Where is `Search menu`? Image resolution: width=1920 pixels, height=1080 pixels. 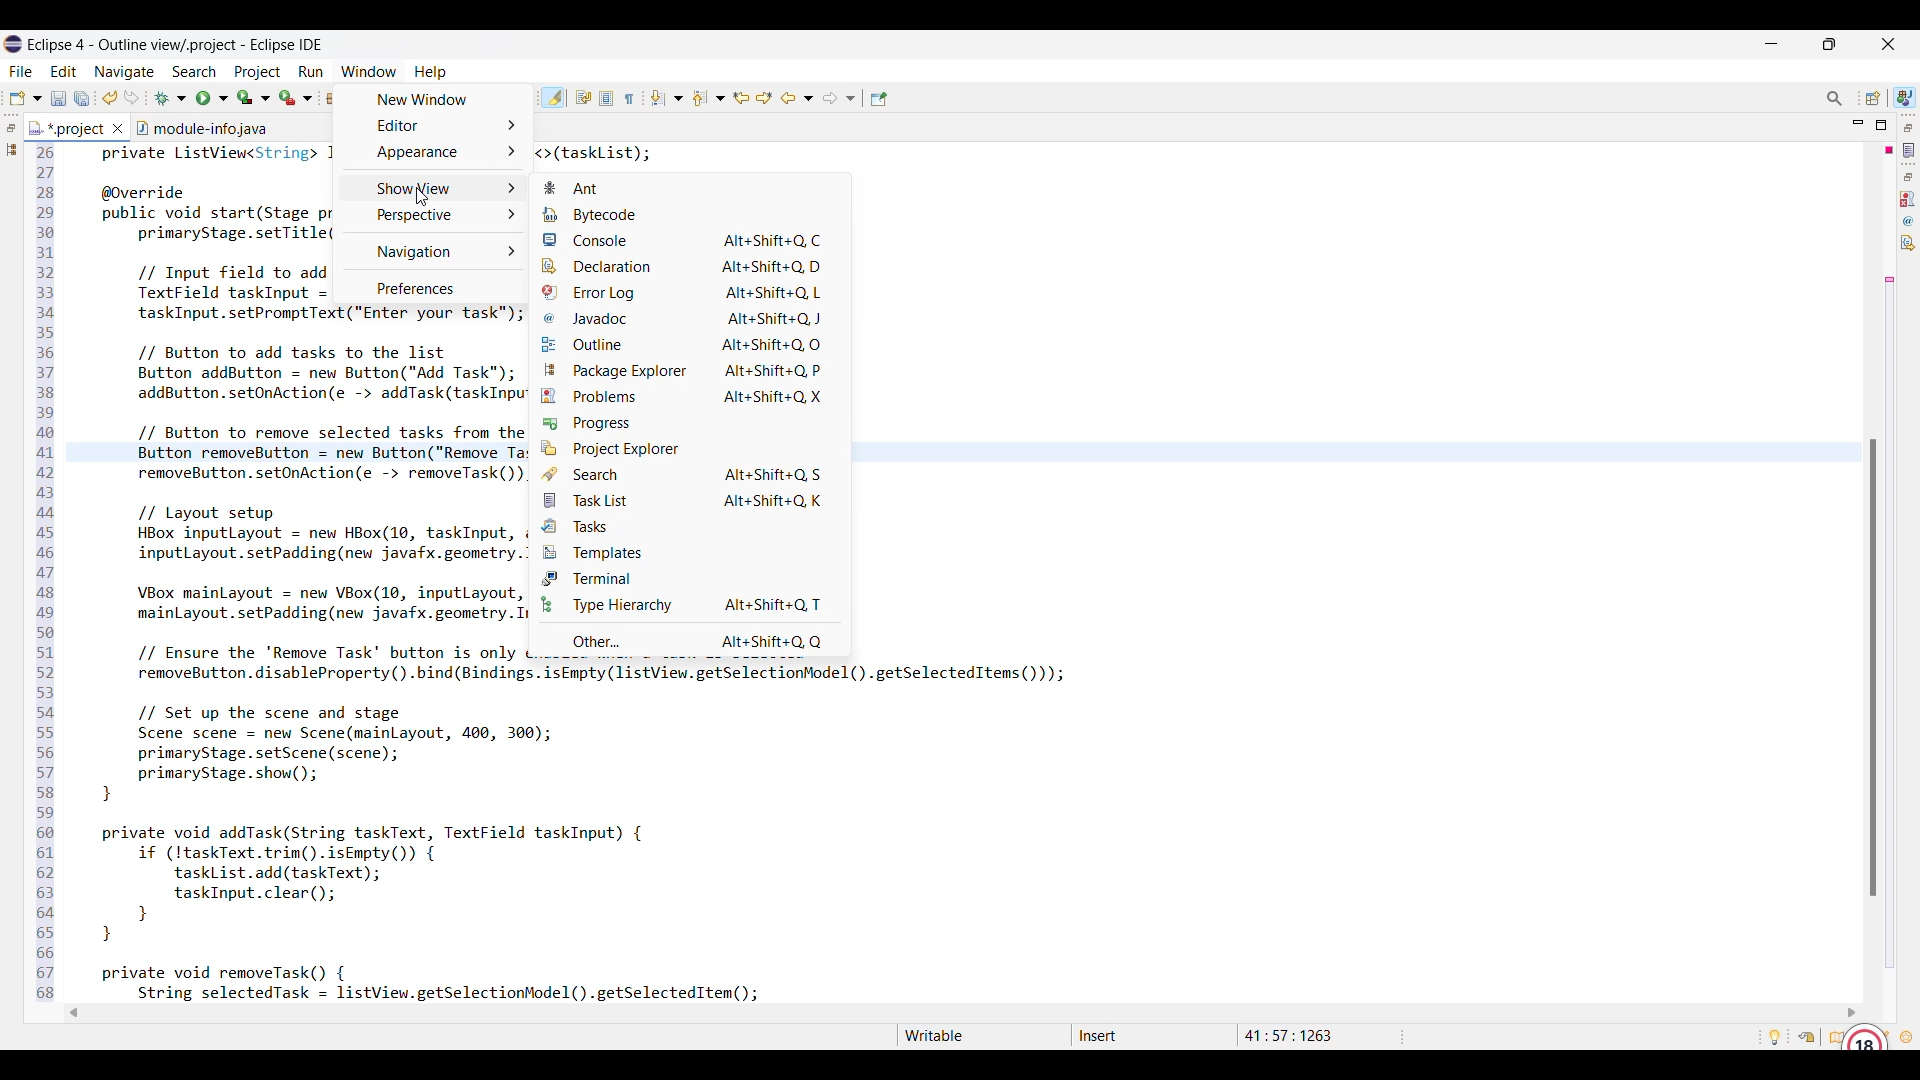
Search menu is located at coordinates (195, 72).